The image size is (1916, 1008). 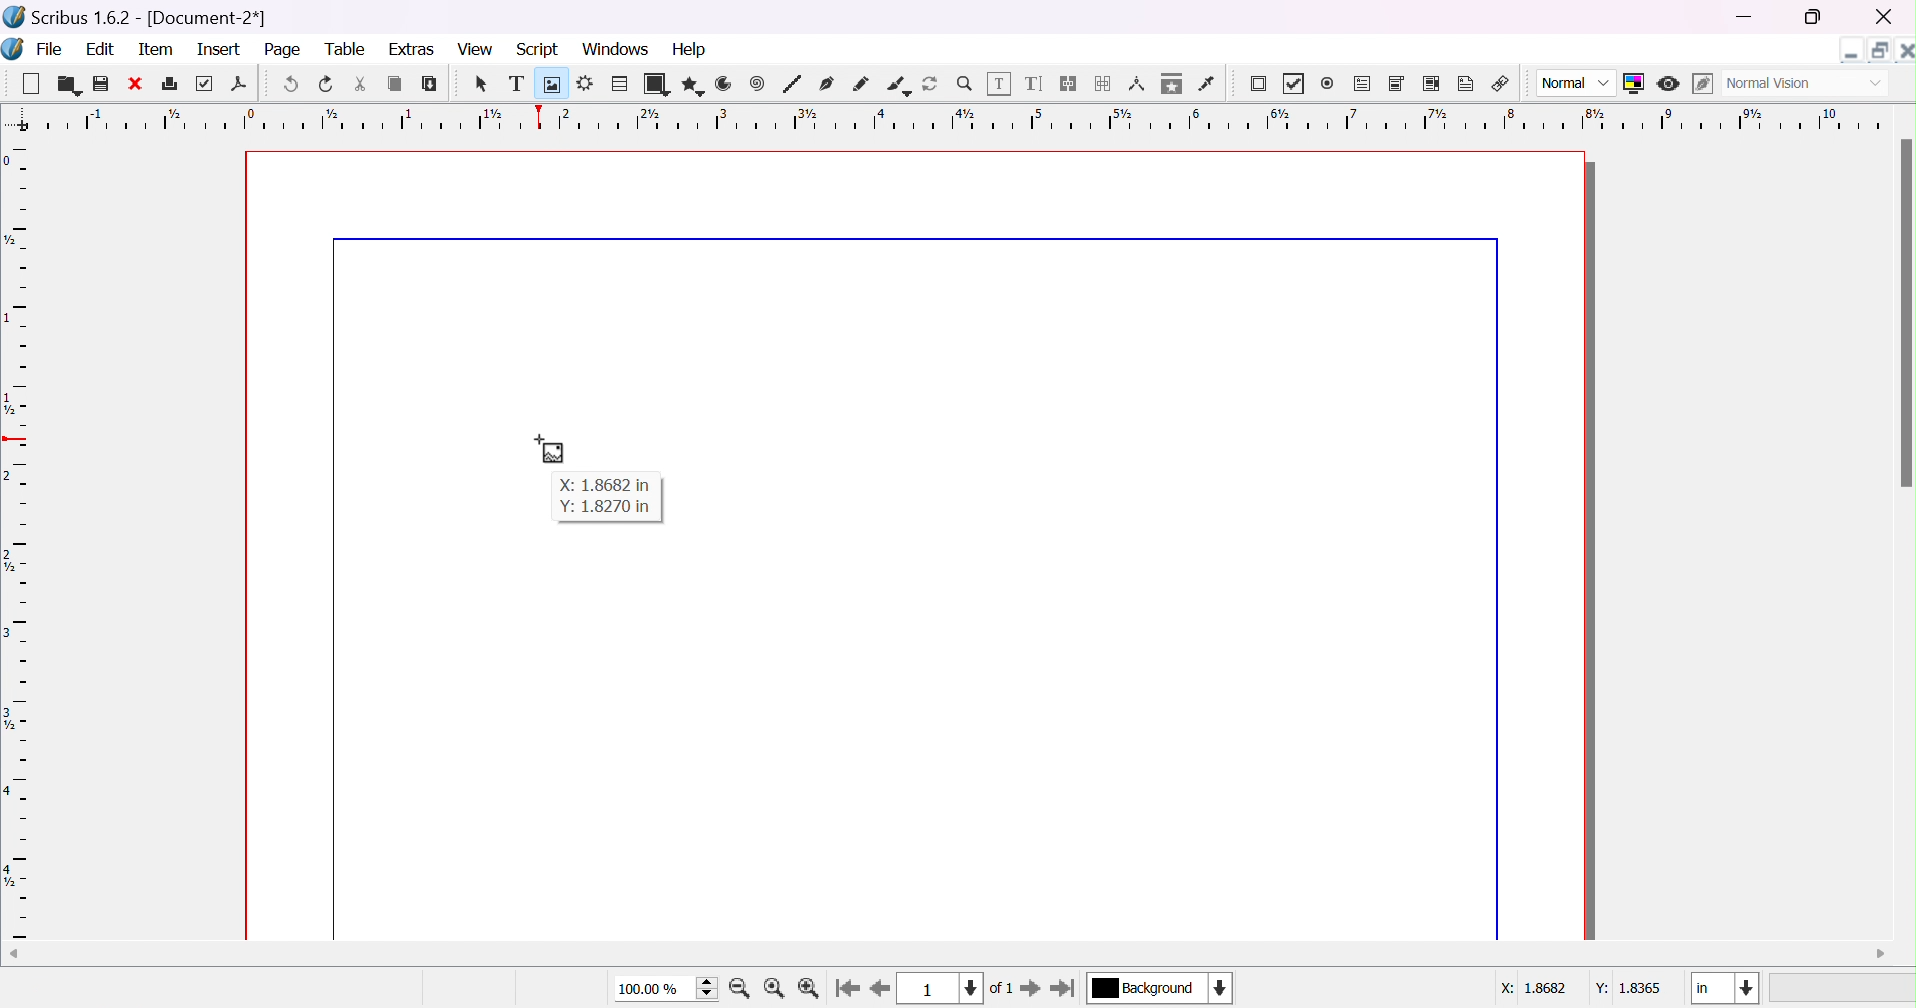 I want to click on link annotation, so click(x=1501, y=81).